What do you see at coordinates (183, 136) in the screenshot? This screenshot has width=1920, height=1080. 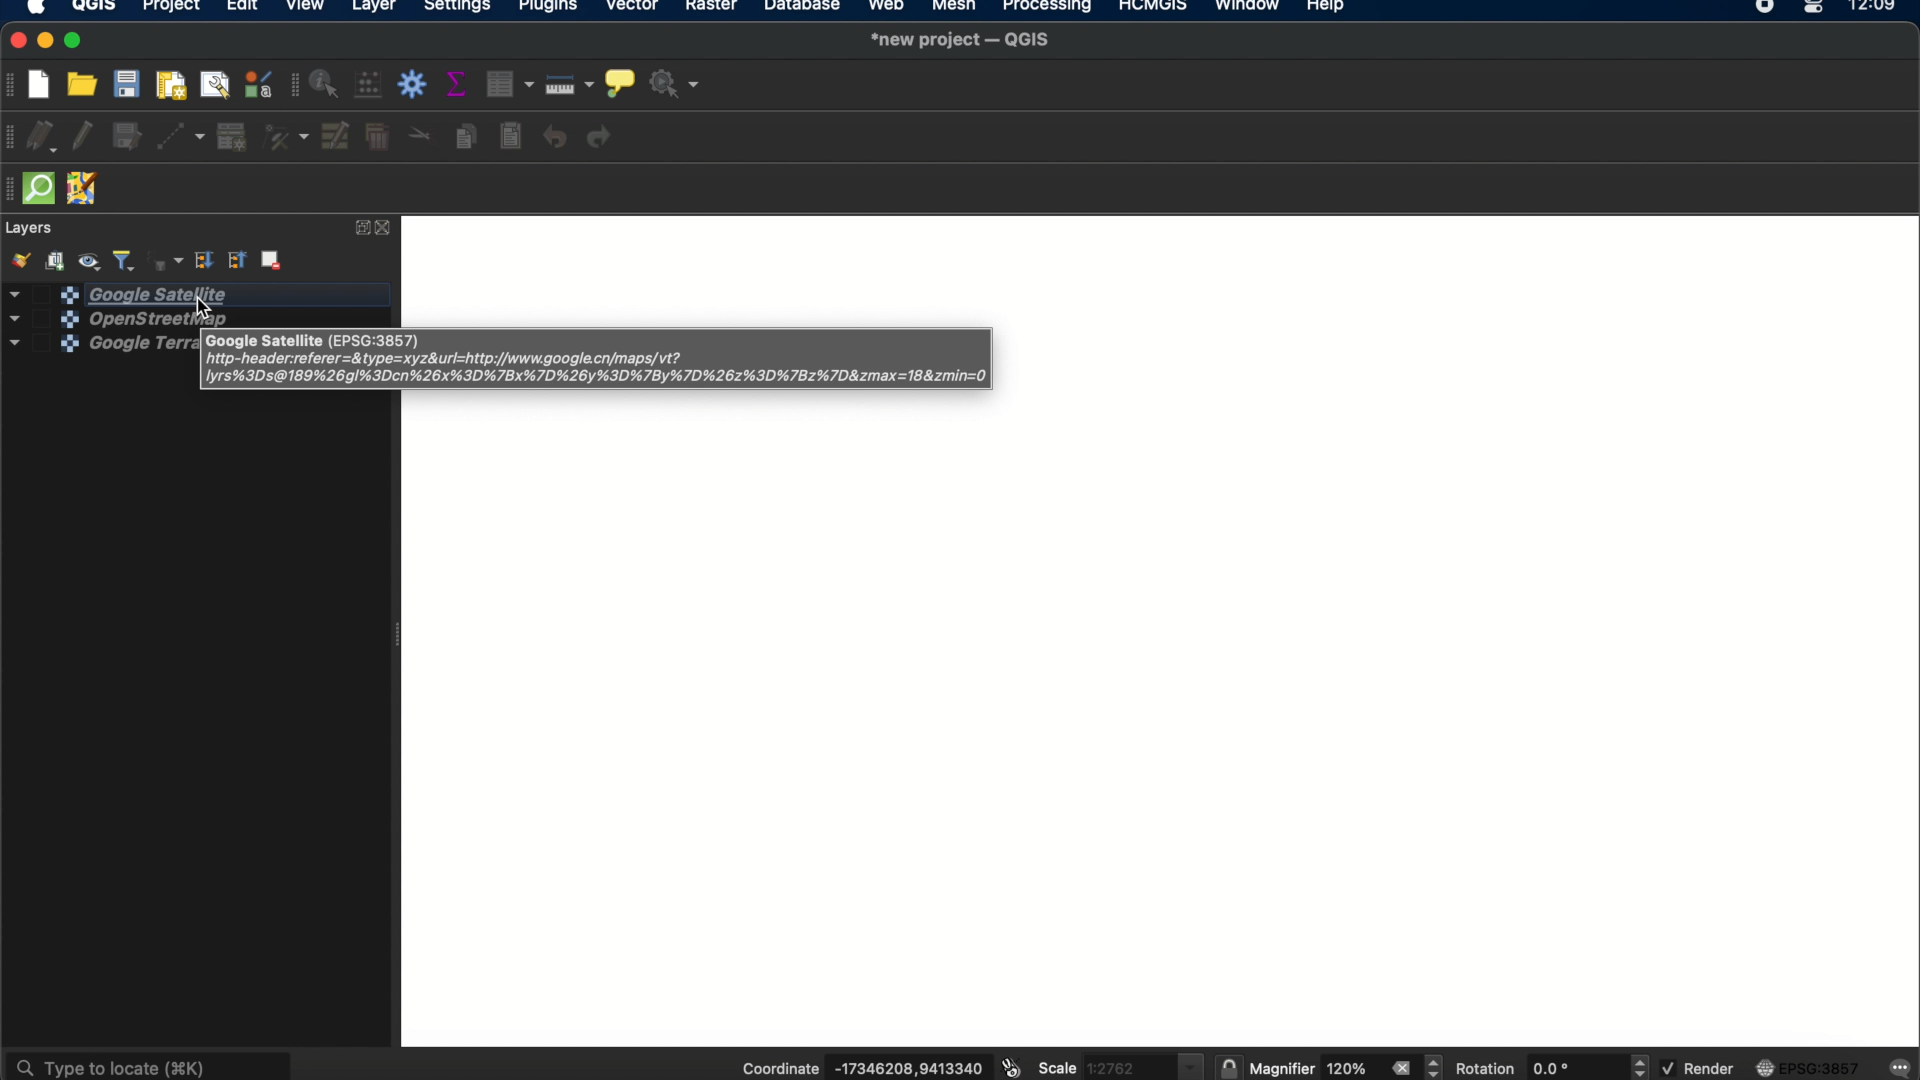 I see `digitize with segment` at bounding box center [183, 136].